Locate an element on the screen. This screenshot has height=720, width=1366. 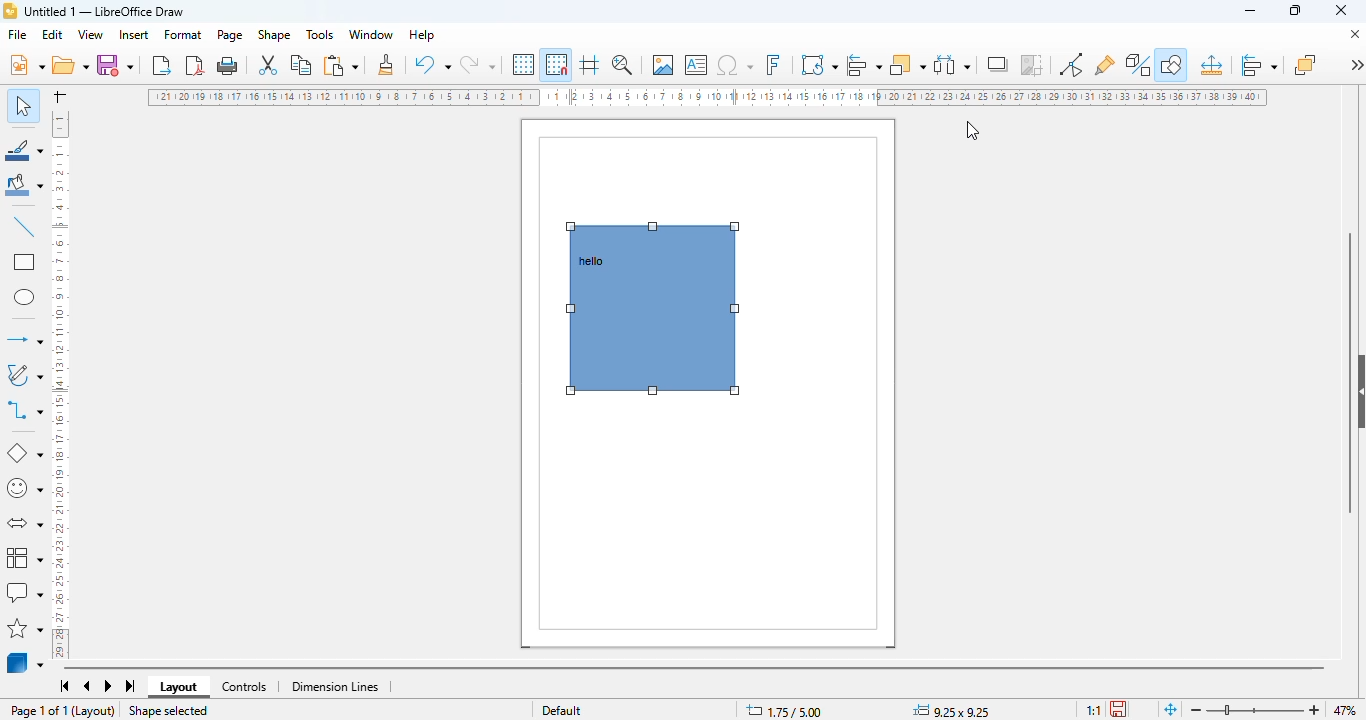
default is located at coordinates (562, 709).